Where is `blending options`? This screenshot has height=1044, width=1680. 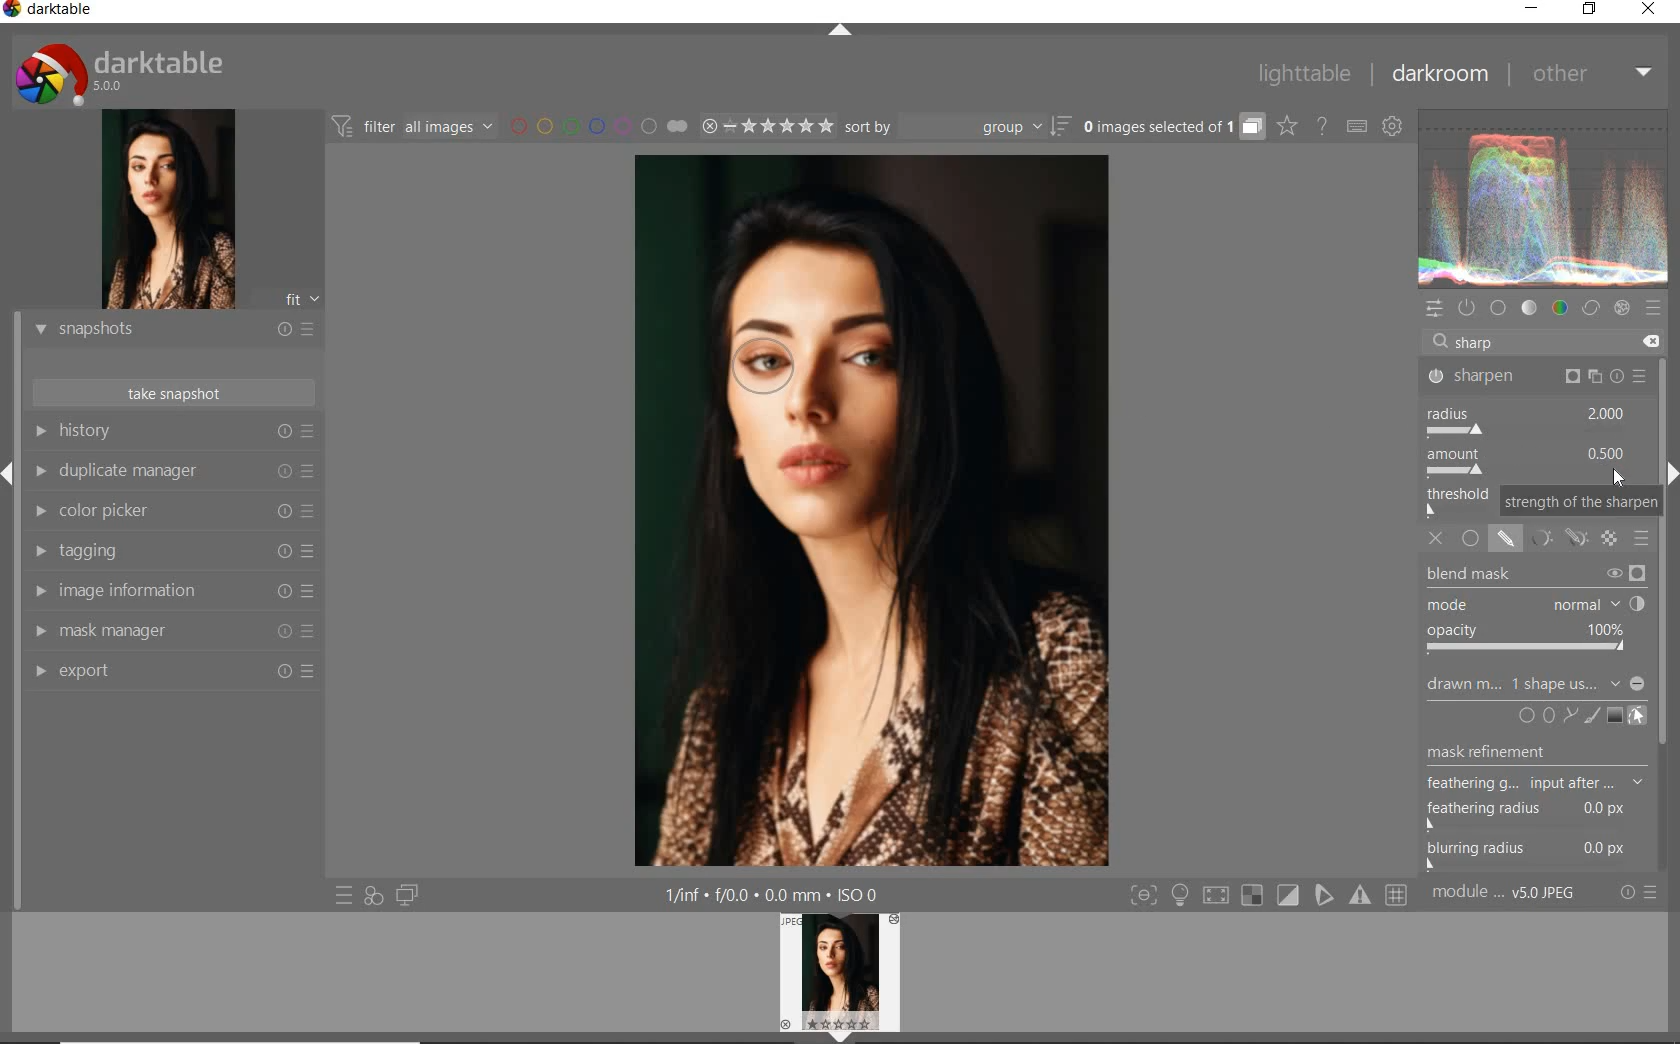 blending options is located at coordinates (1643, 540).